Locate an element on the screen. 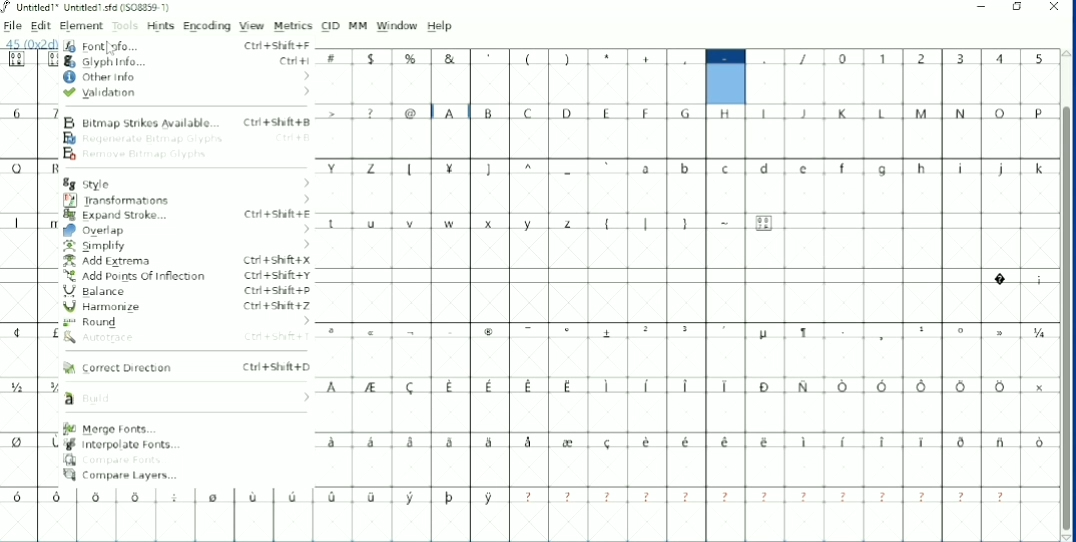  Symbols is located at coordinates (686, 384).